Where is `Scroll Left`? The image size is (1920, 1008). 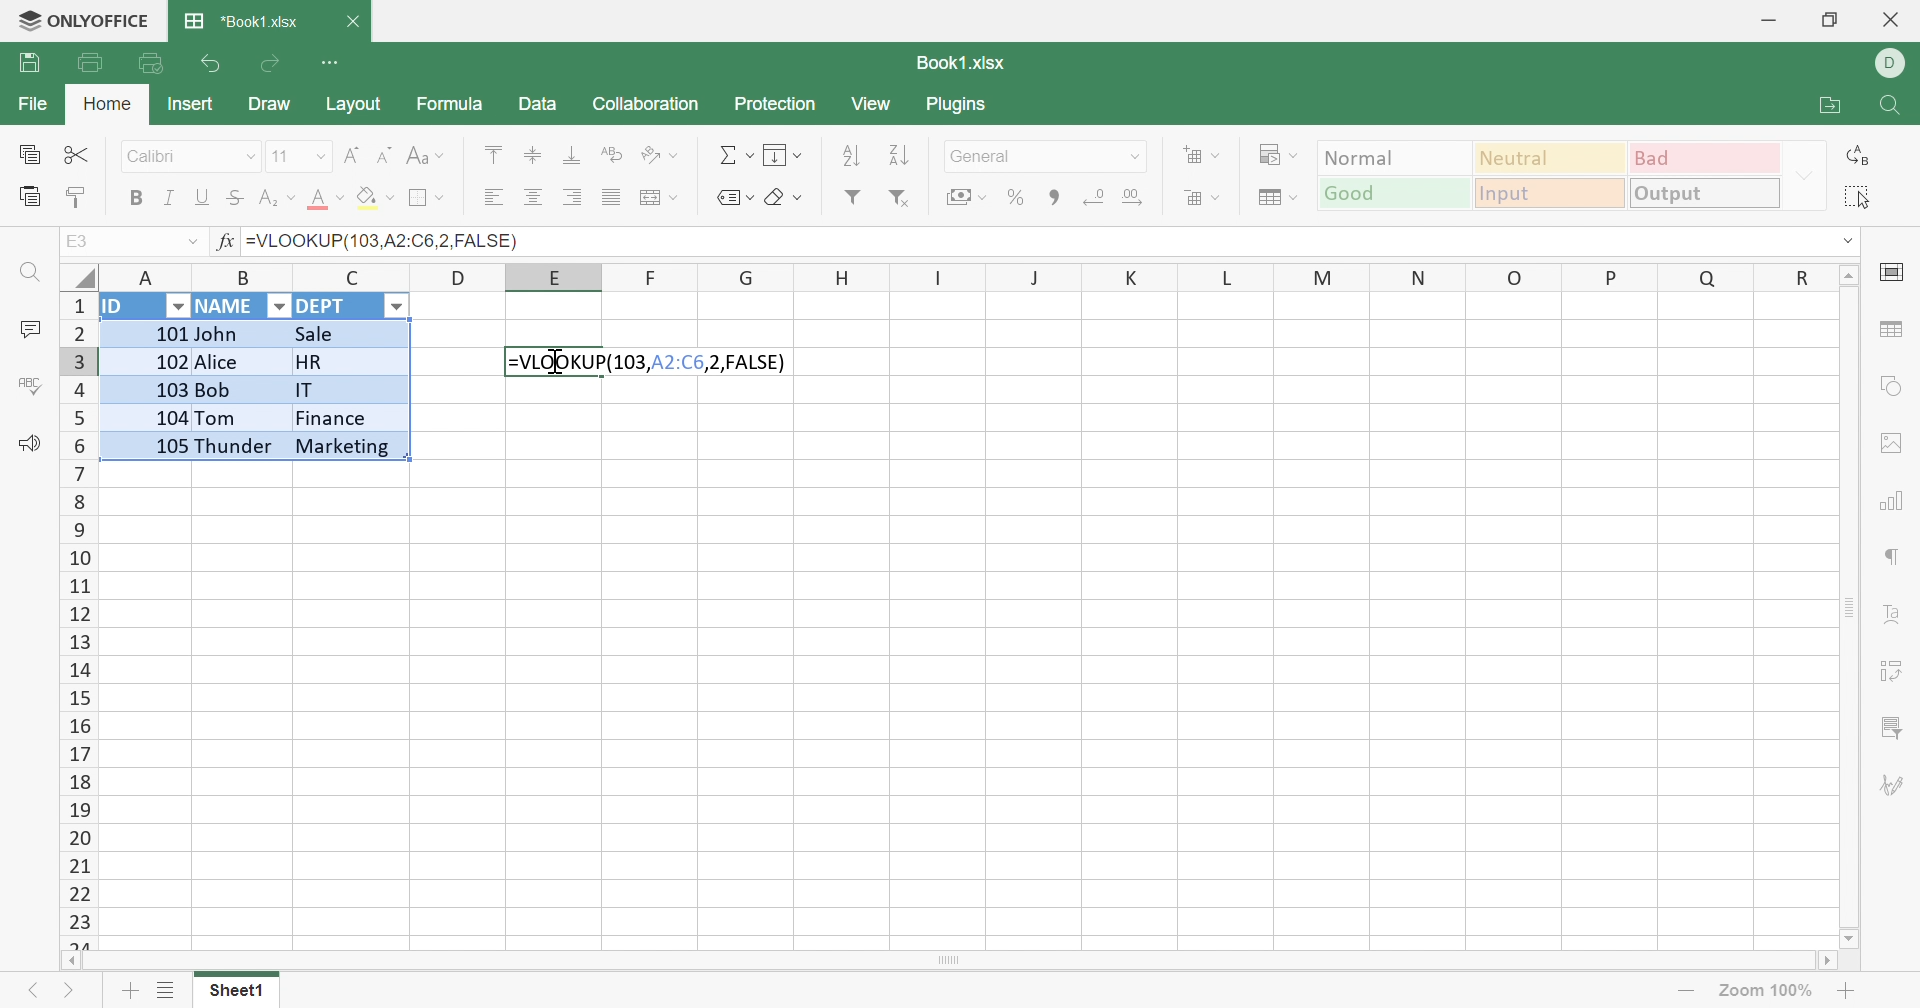
Scroll Left is located at coordinates (69, 961).